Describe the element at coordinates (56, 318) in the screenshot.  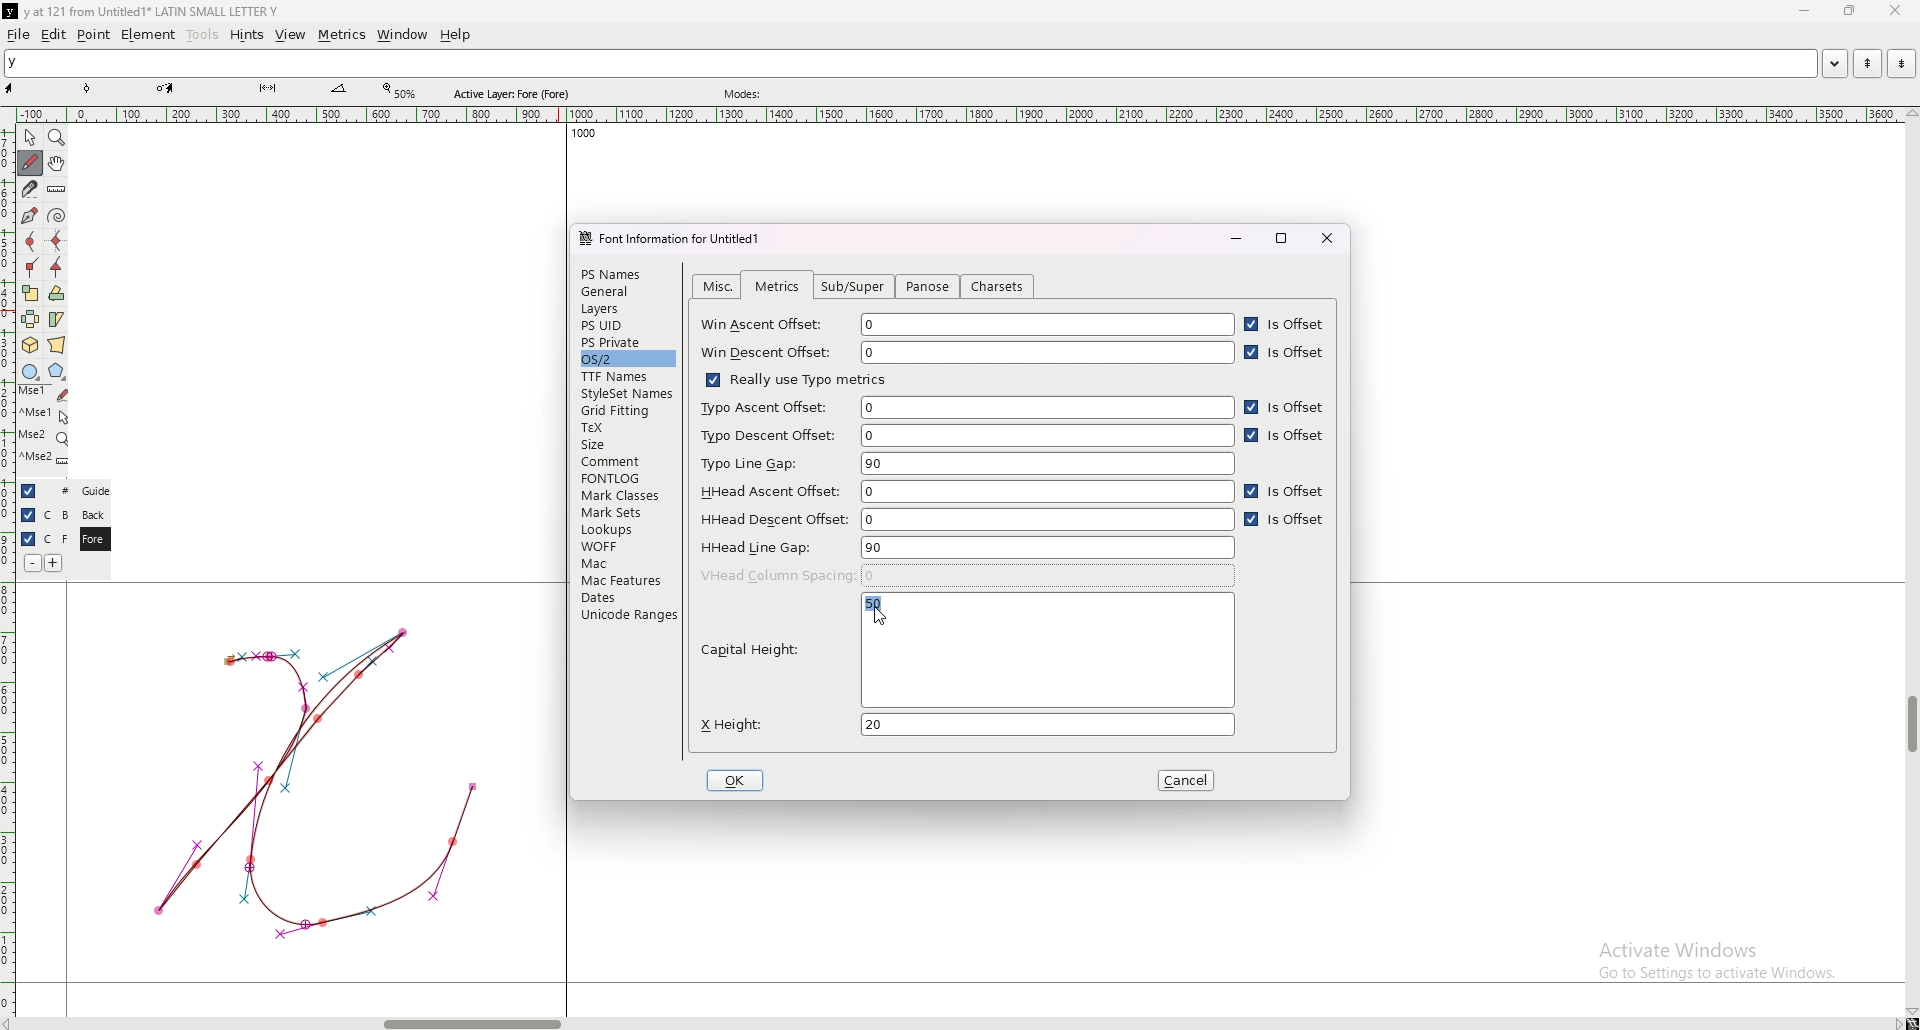
I see `skew the selection` at that location.